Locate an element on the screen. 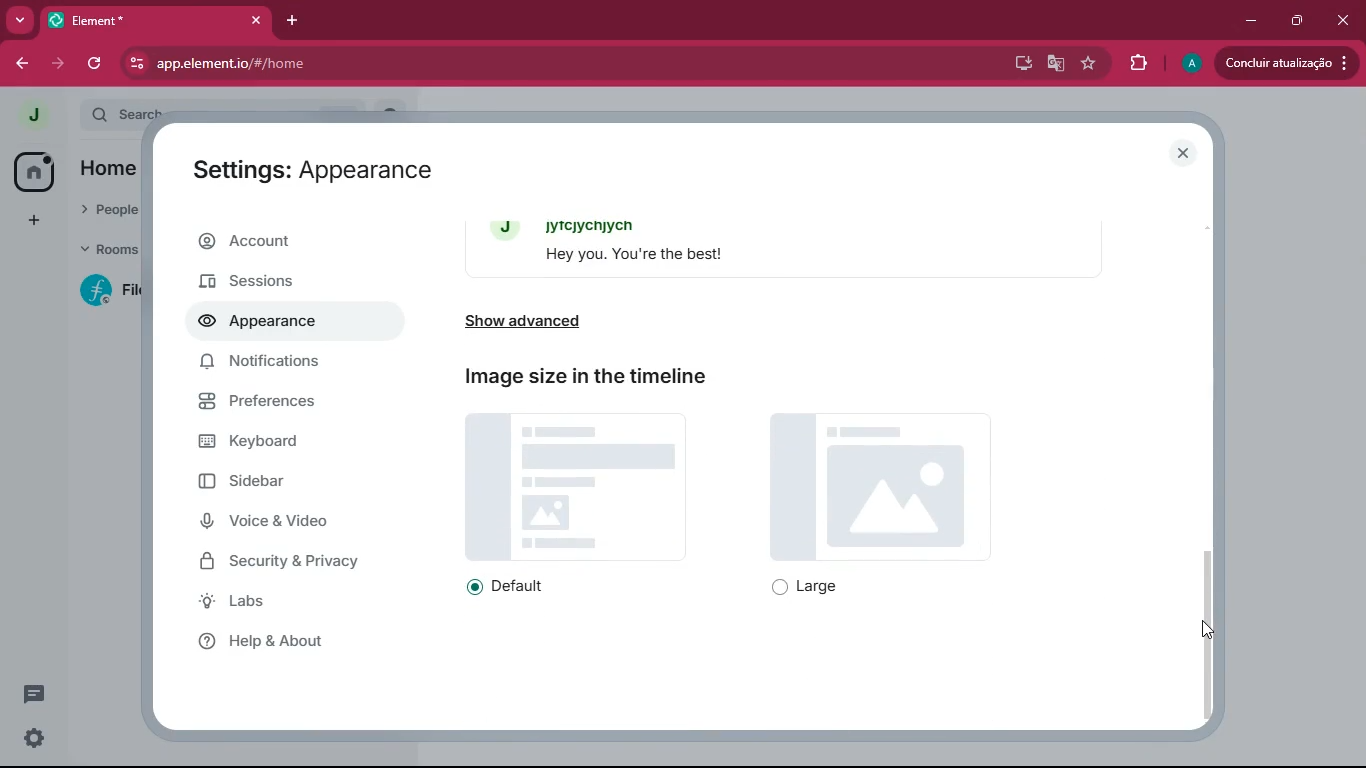  google translate is located at coordinates (1056, 66).